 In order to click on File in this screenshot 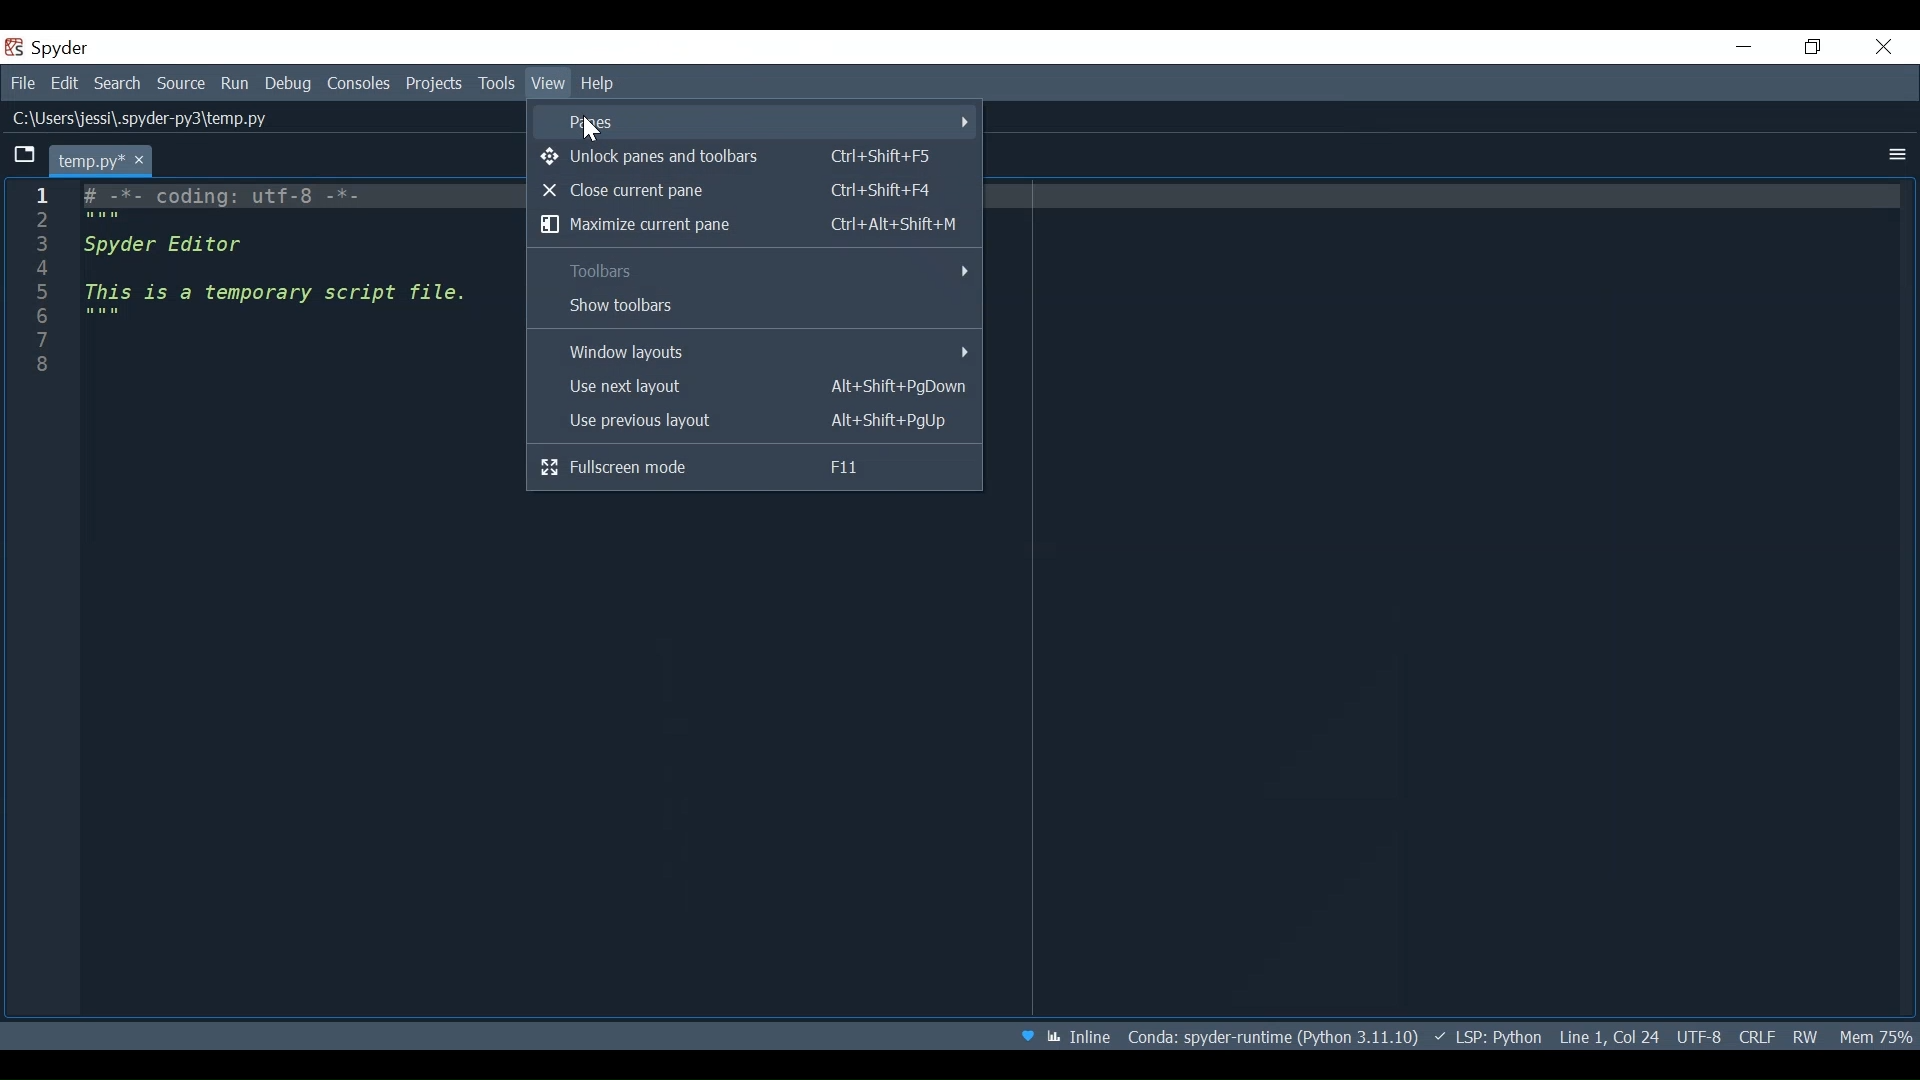, I will do `click(20, 82)`.